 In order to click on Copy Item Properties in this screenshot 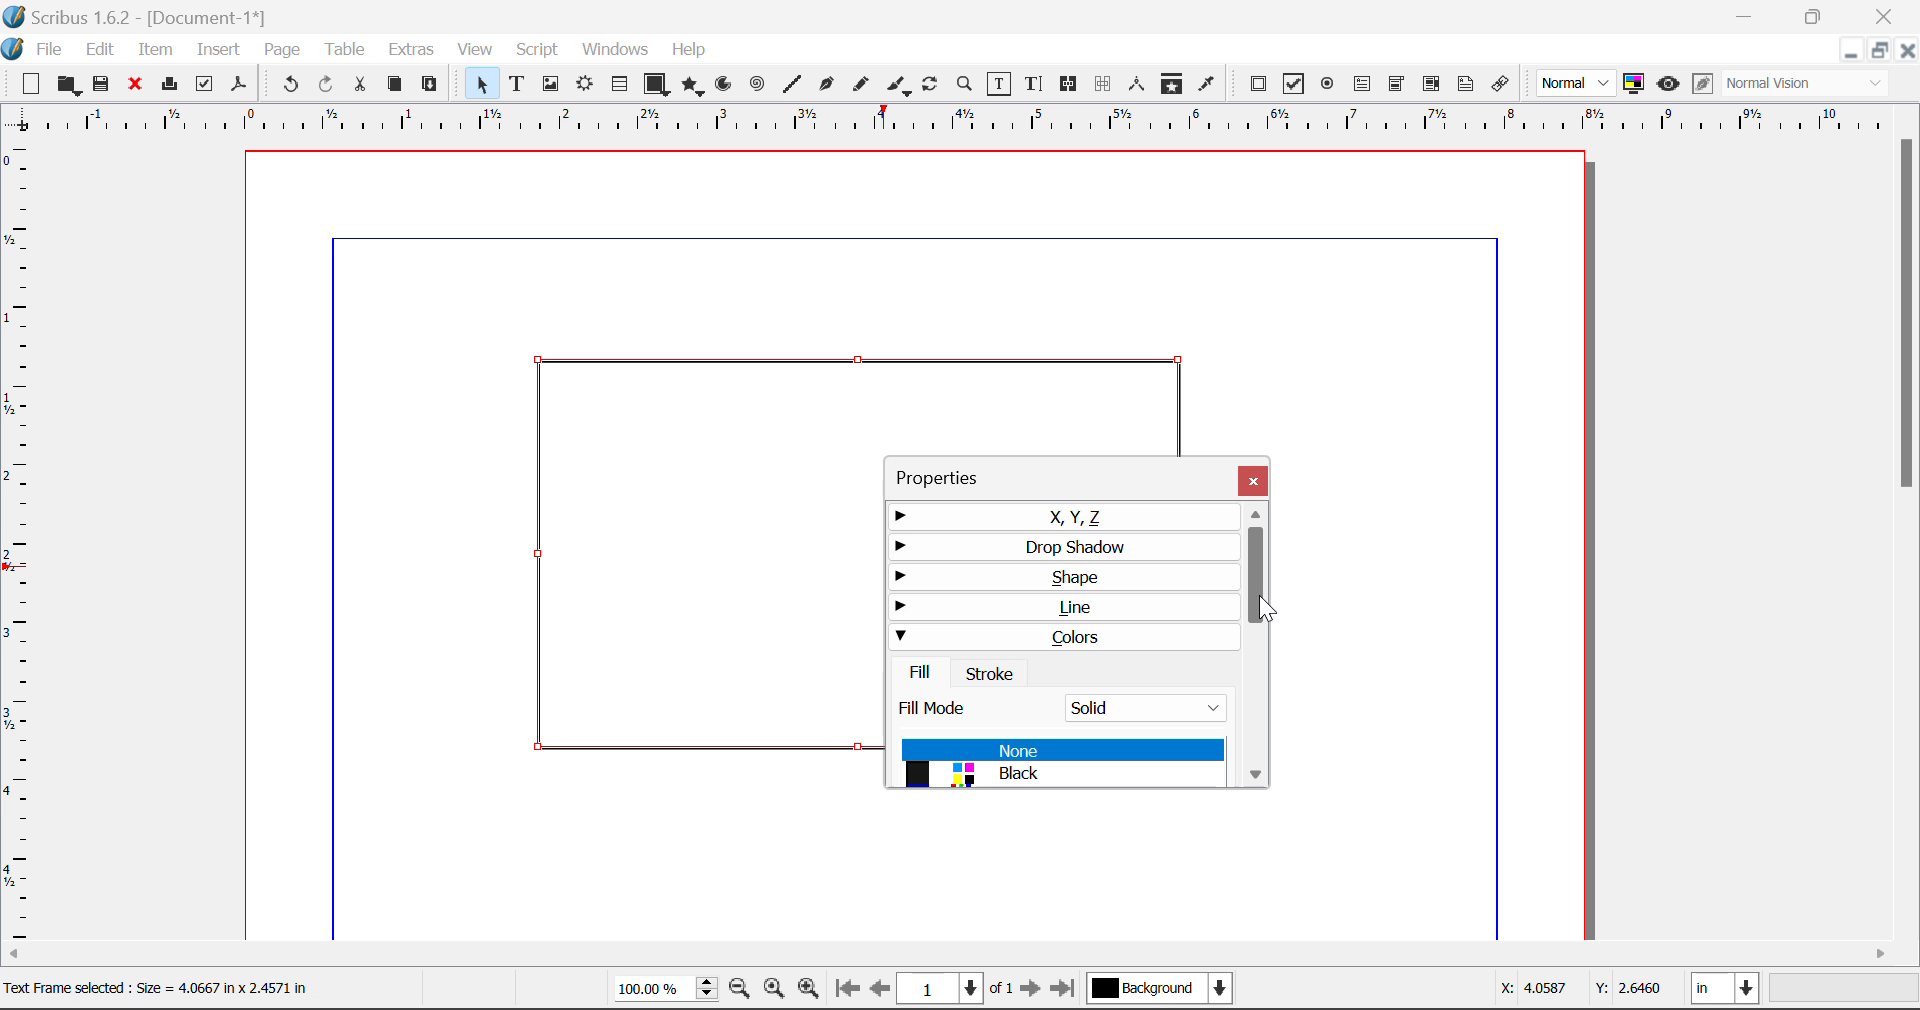, I will do `click(1171, 84)`.